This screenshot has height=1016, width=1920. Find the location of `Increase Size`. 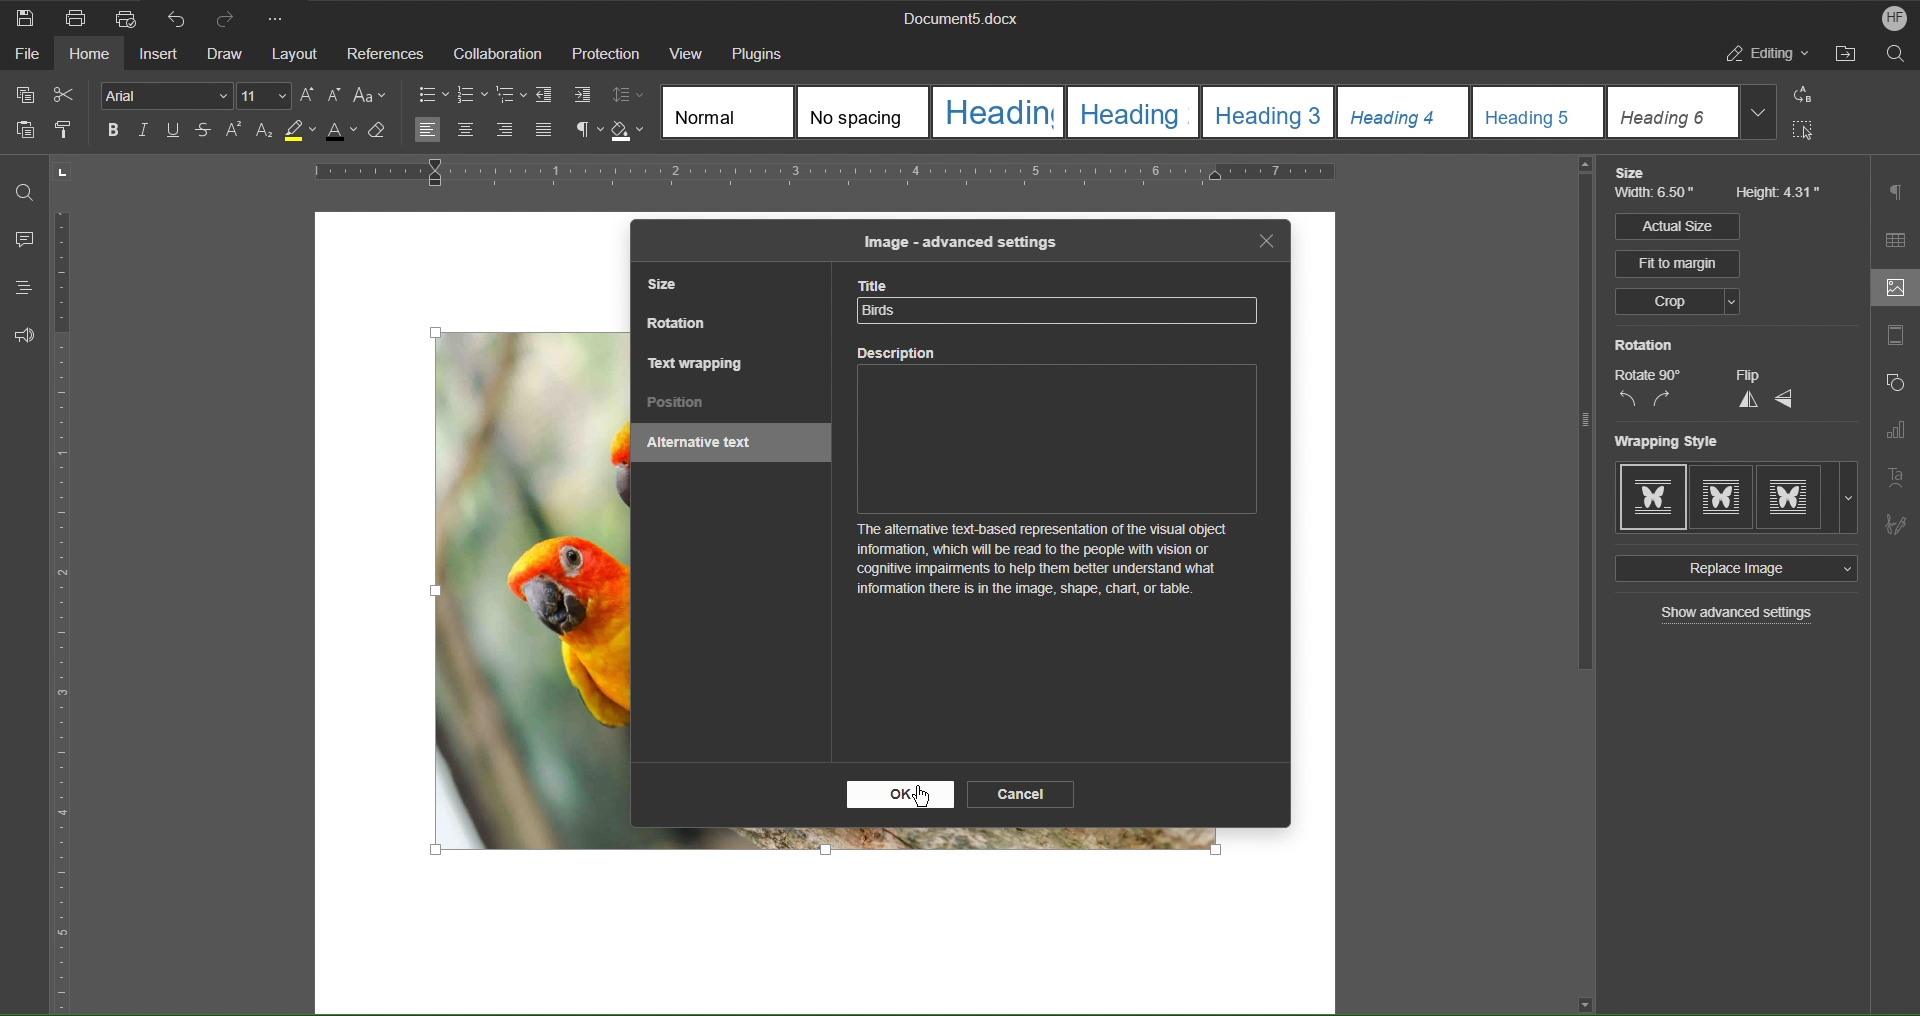

Increase Size is located at coordinates (310, 95).